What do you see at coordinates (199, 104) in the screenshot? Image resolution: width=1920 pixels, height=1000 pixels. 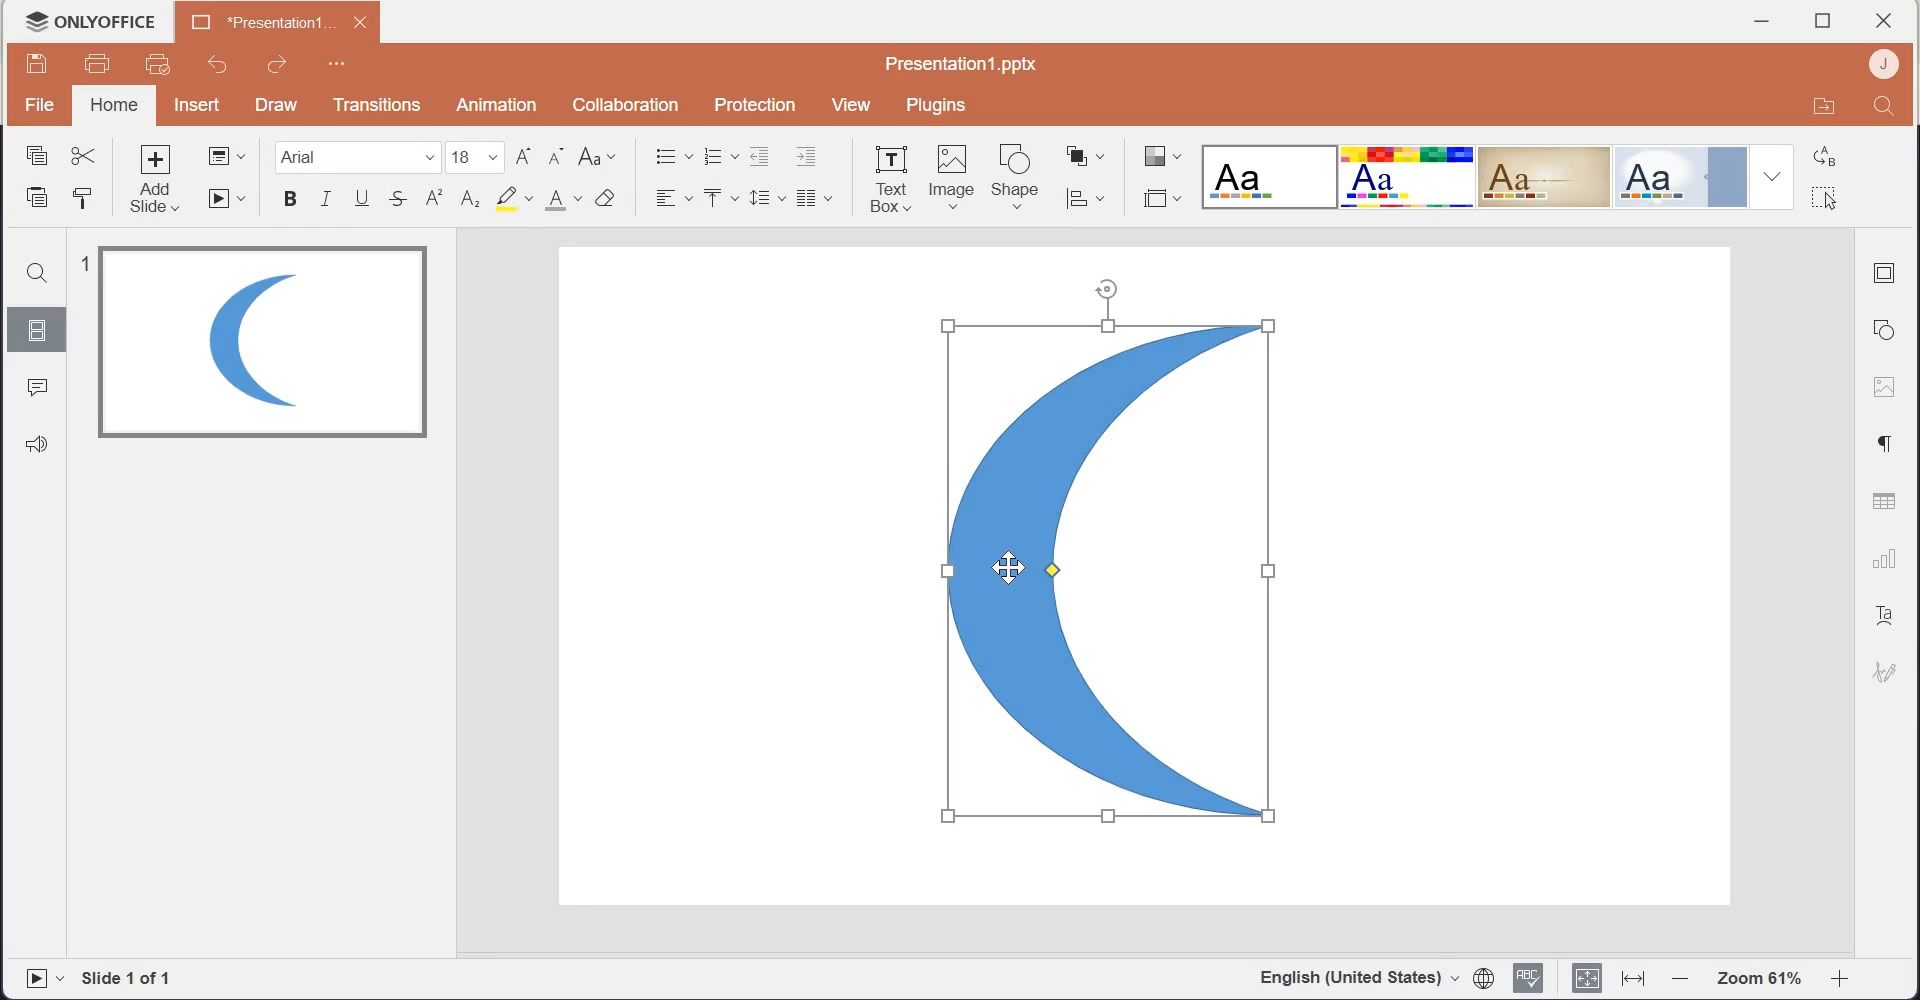 I see `Insert` at bounding box center [199, 104].